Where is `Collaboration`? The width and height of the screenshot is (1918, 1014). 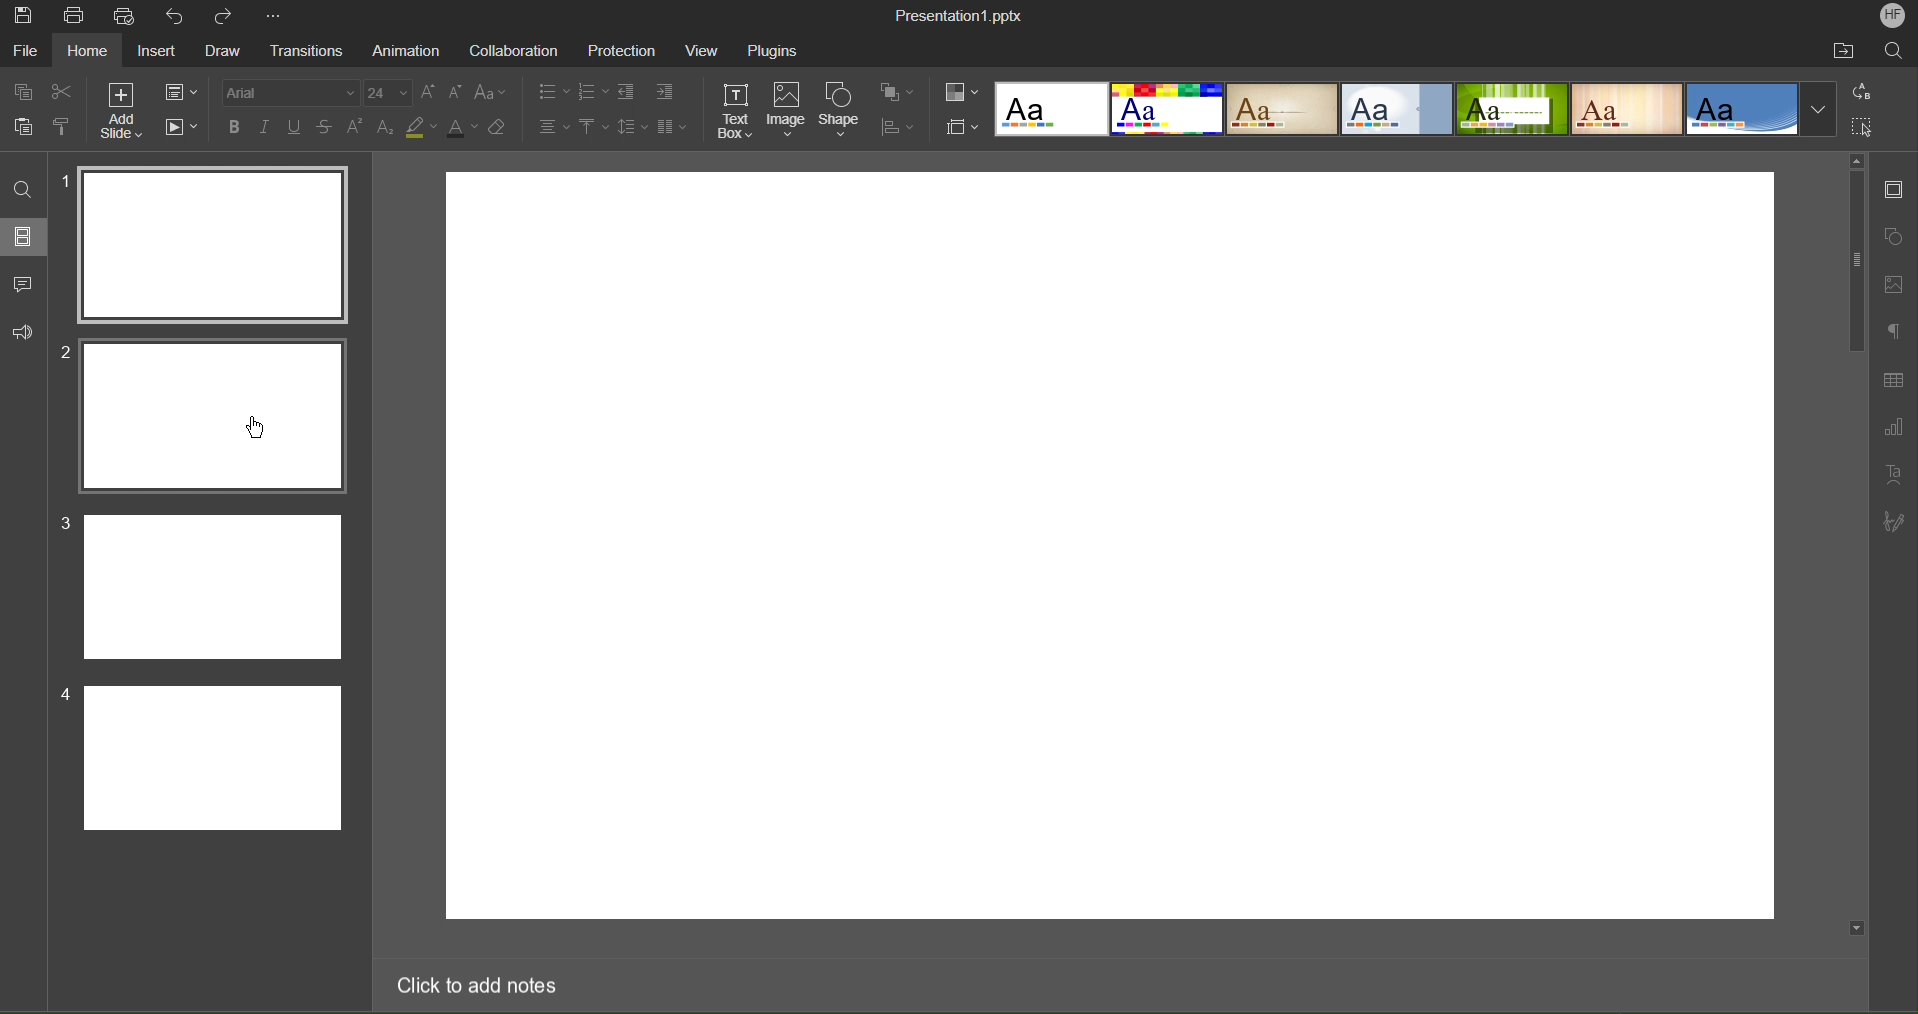 Collaboration is located at coordinates (513, 49).